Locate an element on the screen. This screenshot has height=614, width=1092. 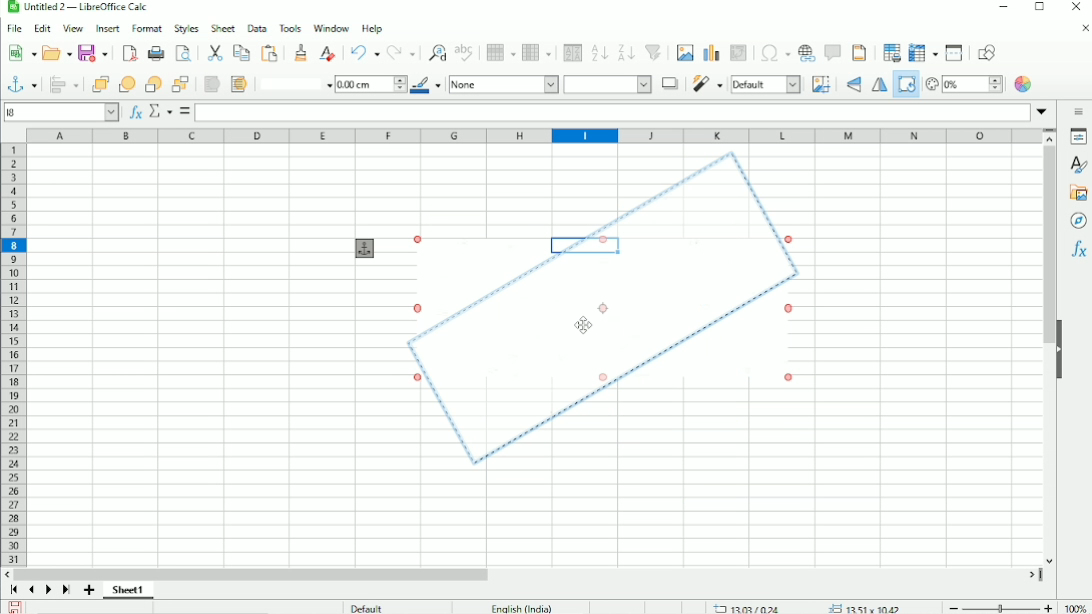
Input line is located at coordinates (613, 113).